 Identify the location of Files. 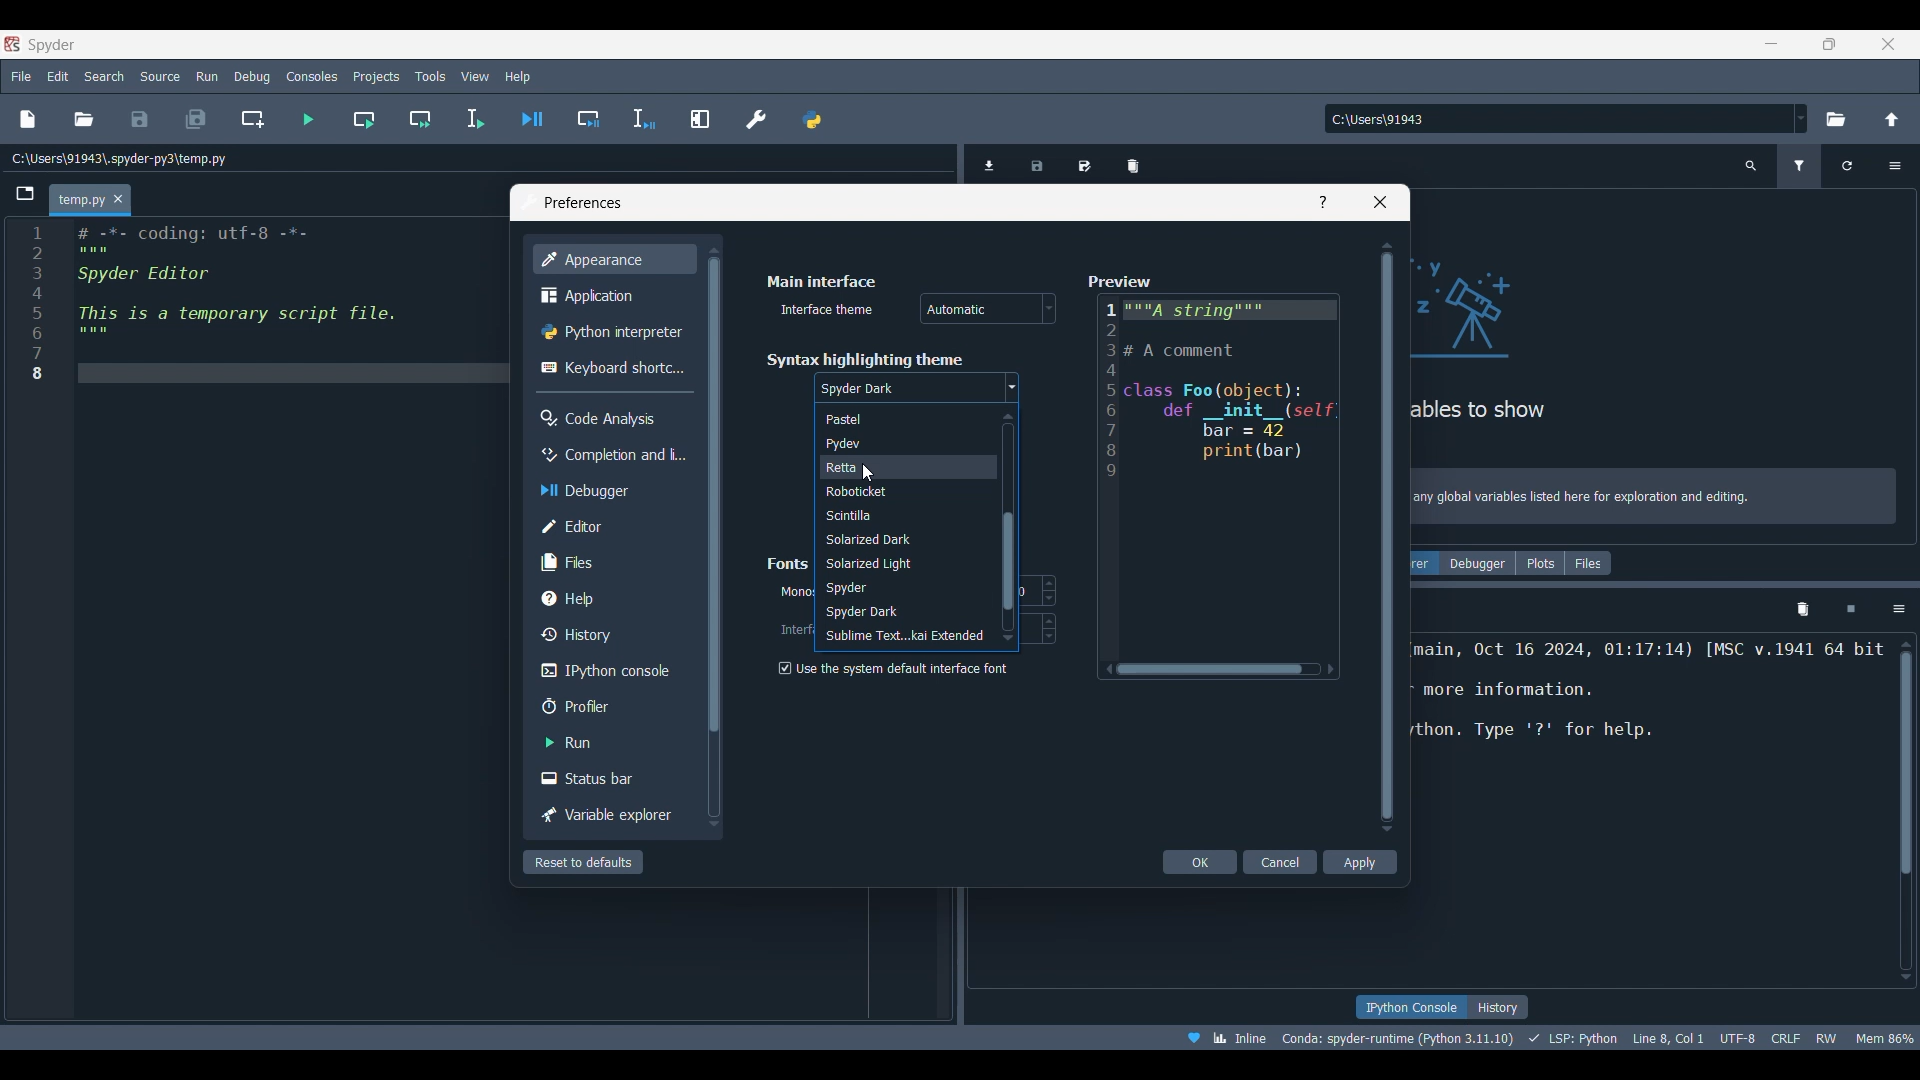
(1589, 563).